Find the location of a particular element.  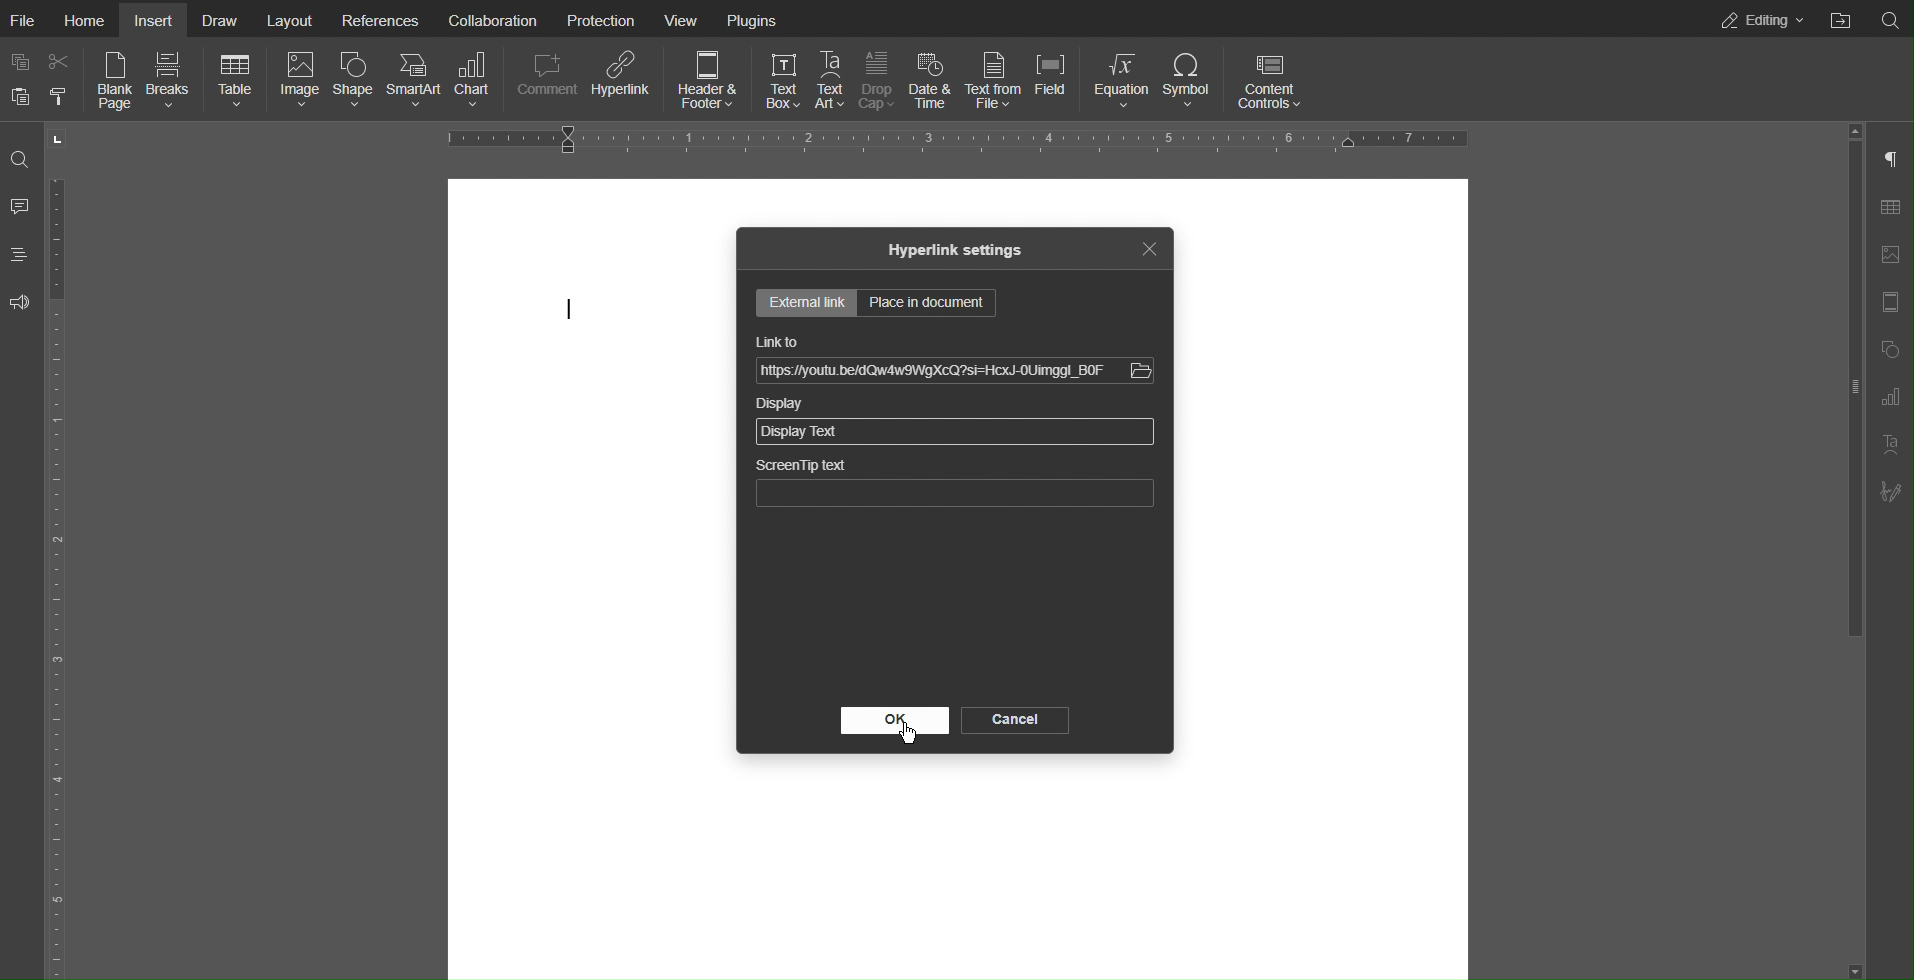

Equation is located at coordinates (1121, 81).